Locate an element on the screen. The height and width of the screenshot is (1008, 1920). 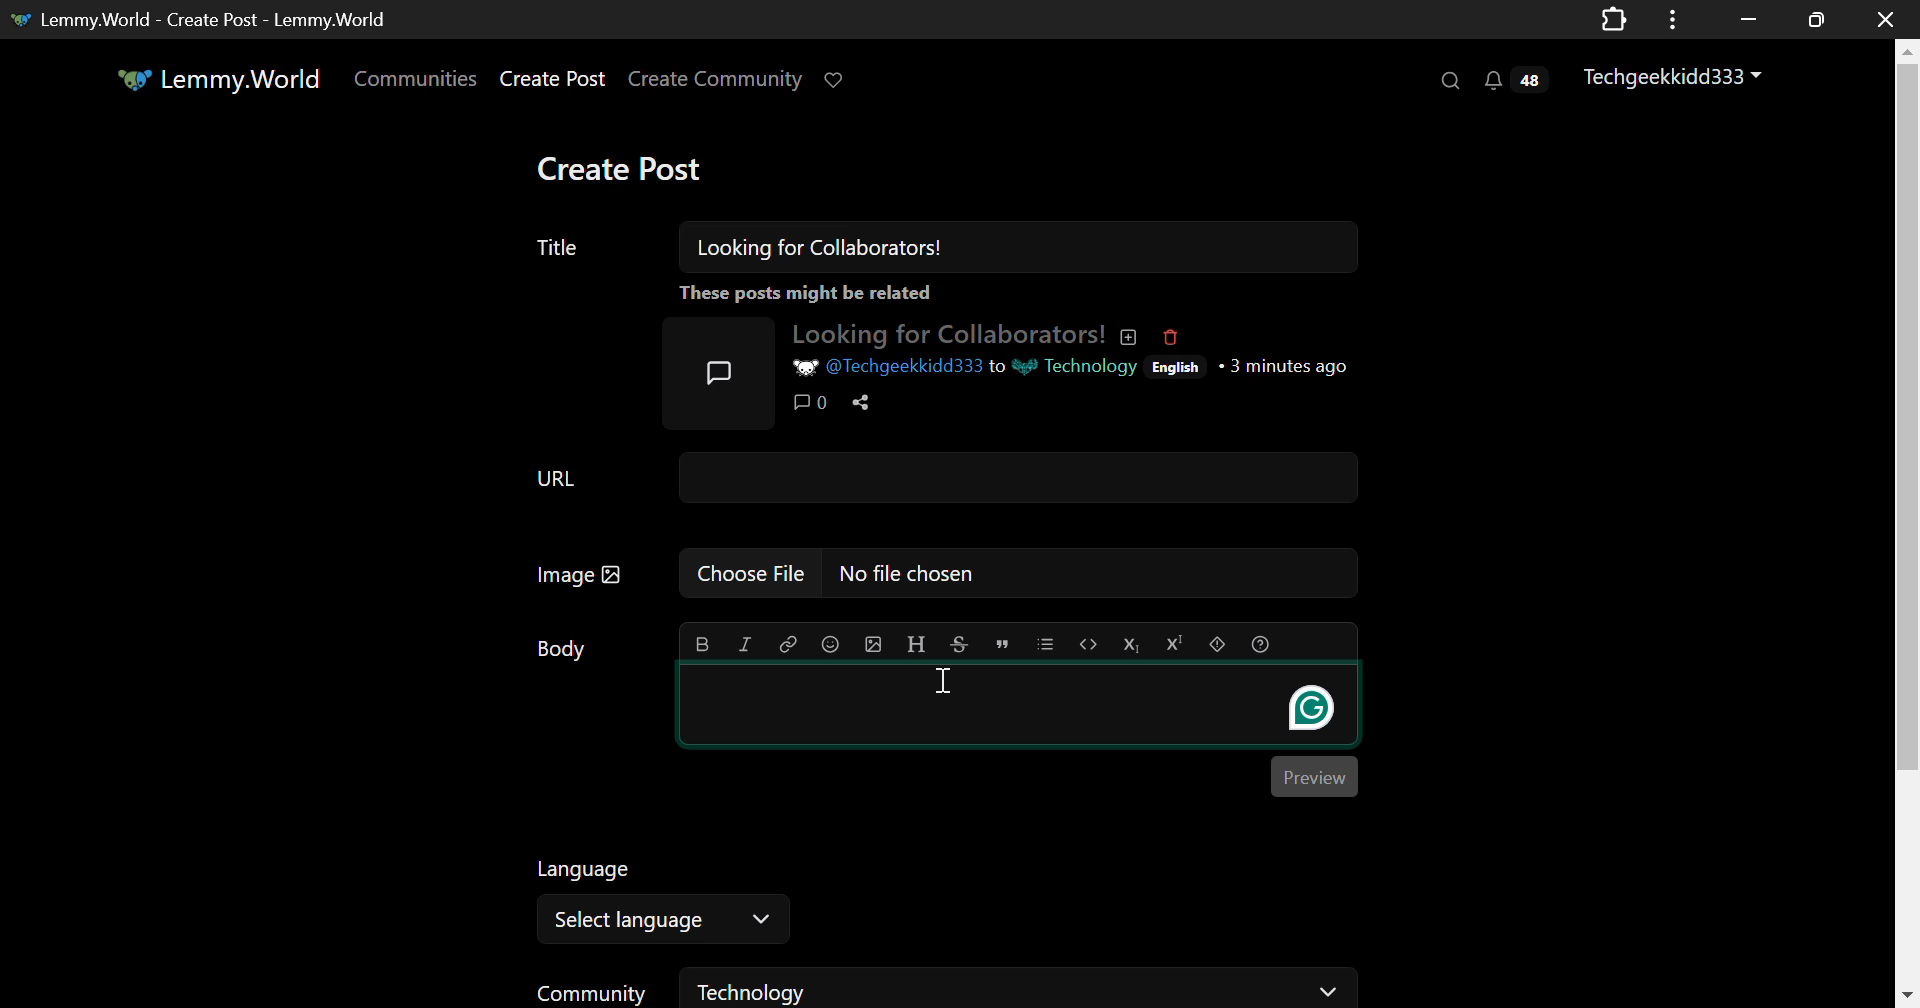
Create Post is located at coordinates (556, 79).